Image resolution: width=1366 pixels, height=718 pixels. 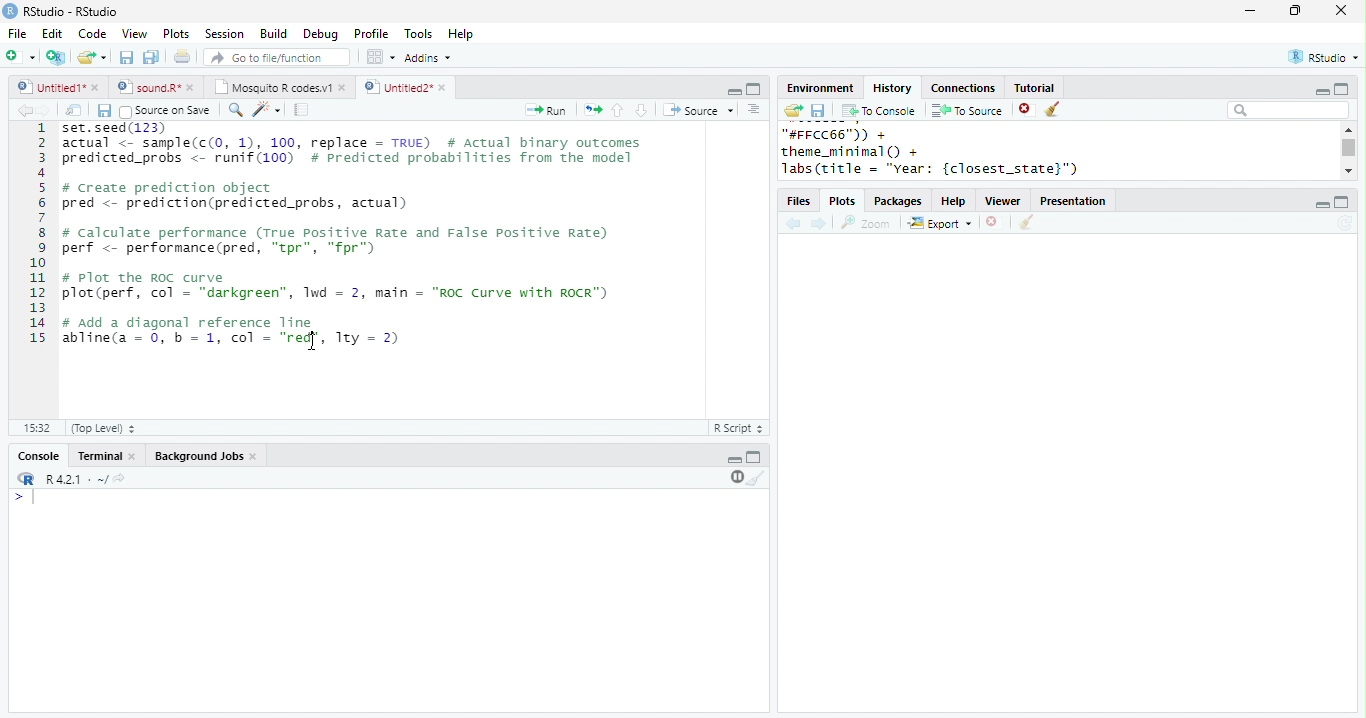 I want to click on Environment, so click(x=819, y=88).